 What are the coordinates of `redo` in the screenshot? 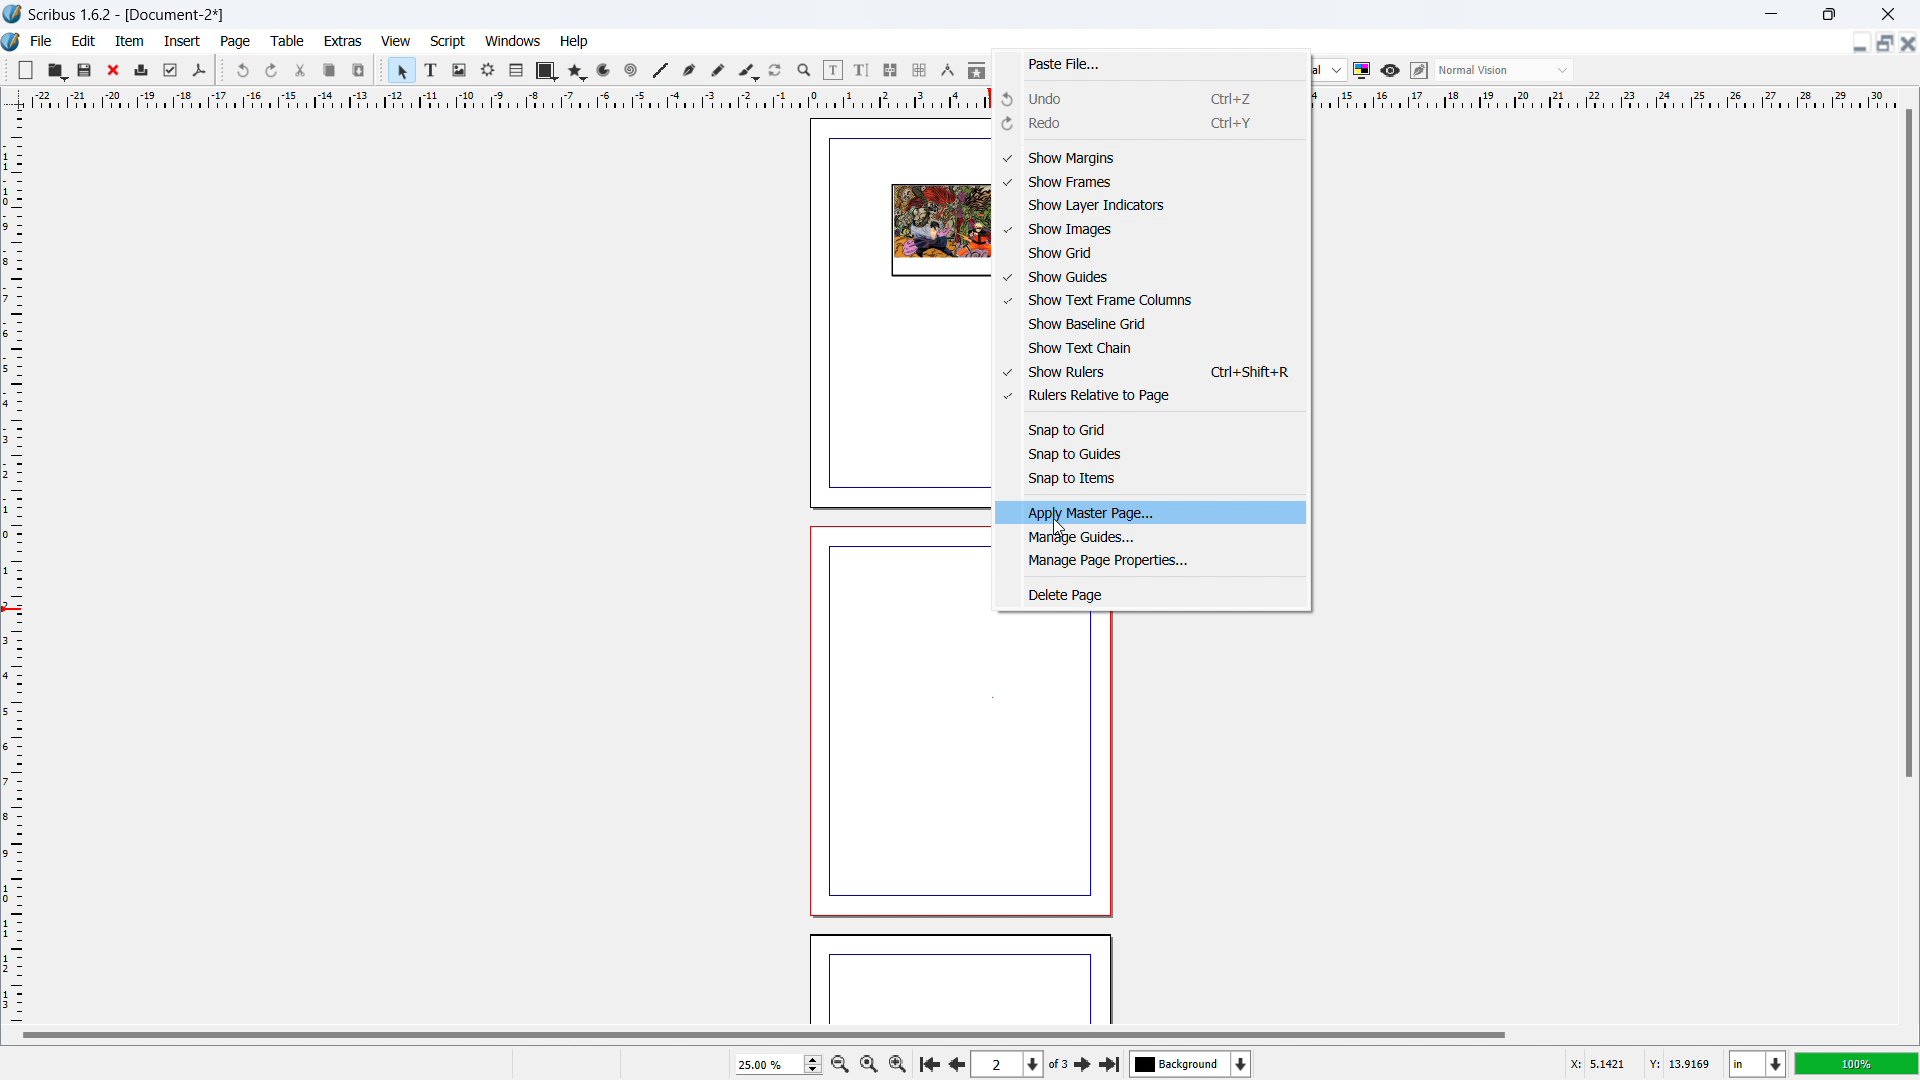 It's located at (1150, 124).